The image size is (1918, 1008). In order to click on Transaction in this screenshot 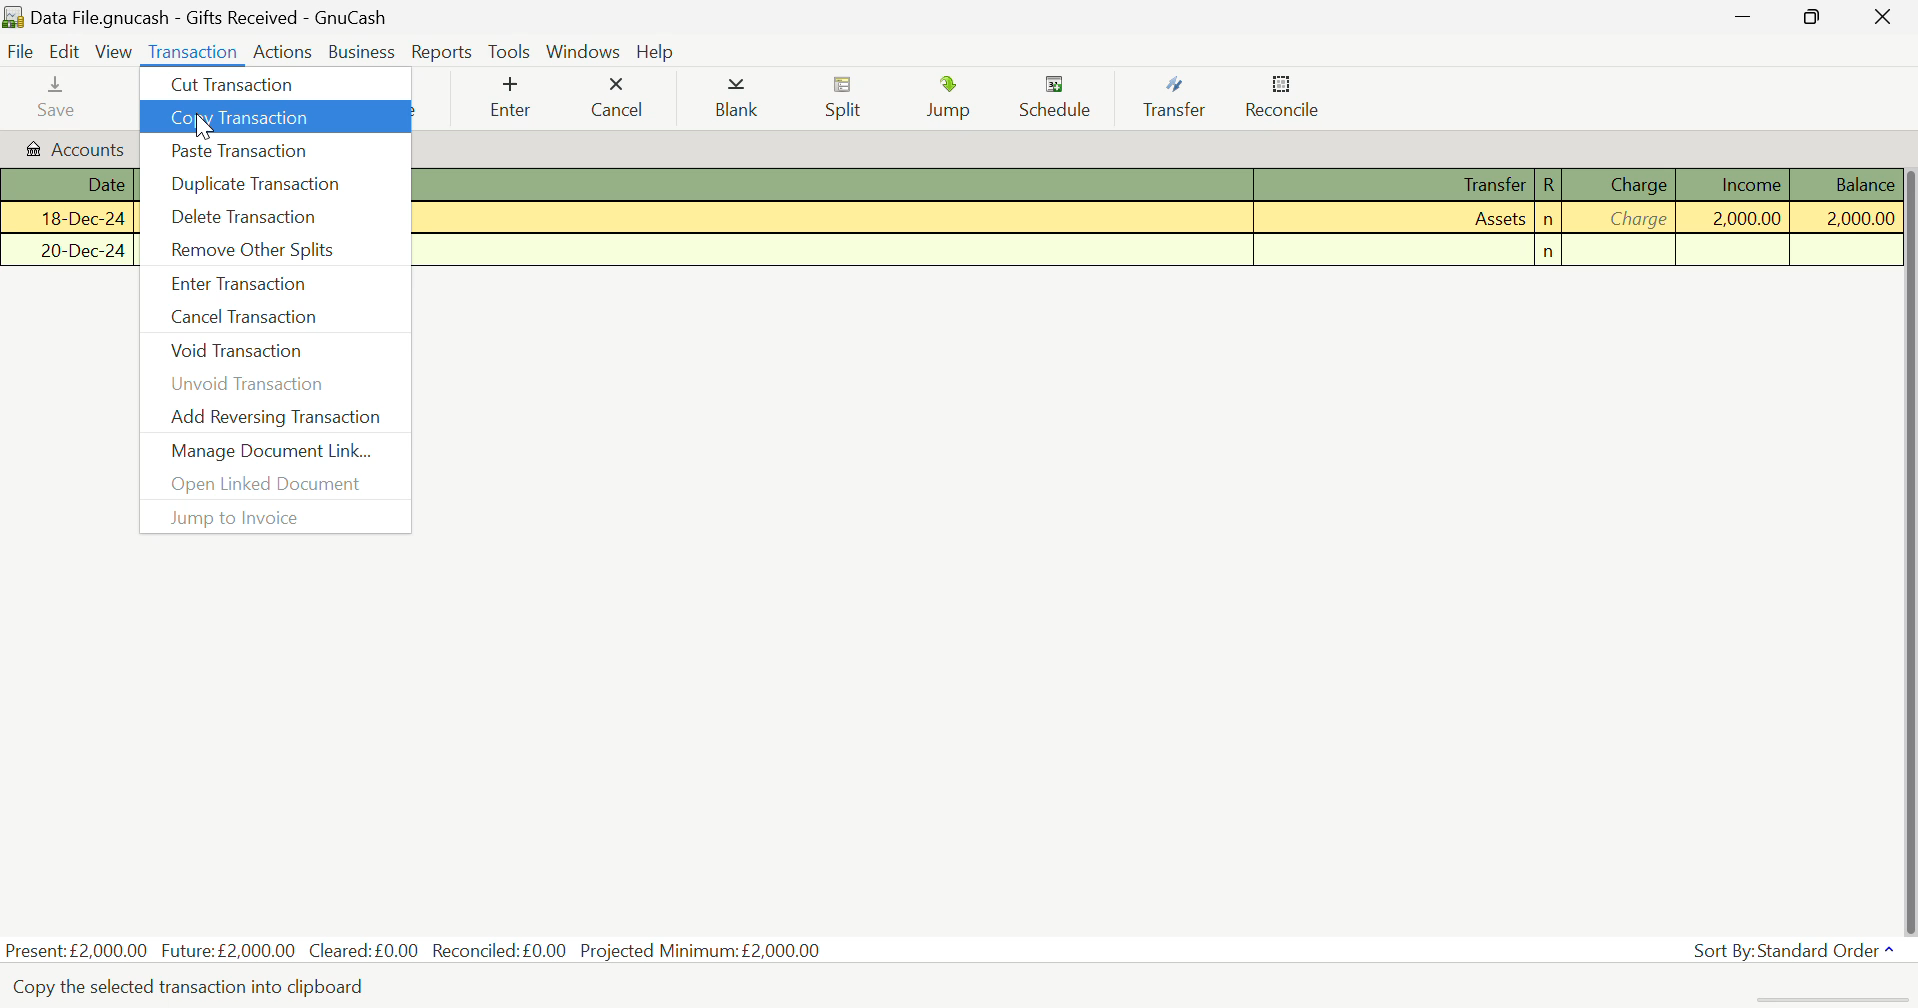, I will do `click(191, 50)`.